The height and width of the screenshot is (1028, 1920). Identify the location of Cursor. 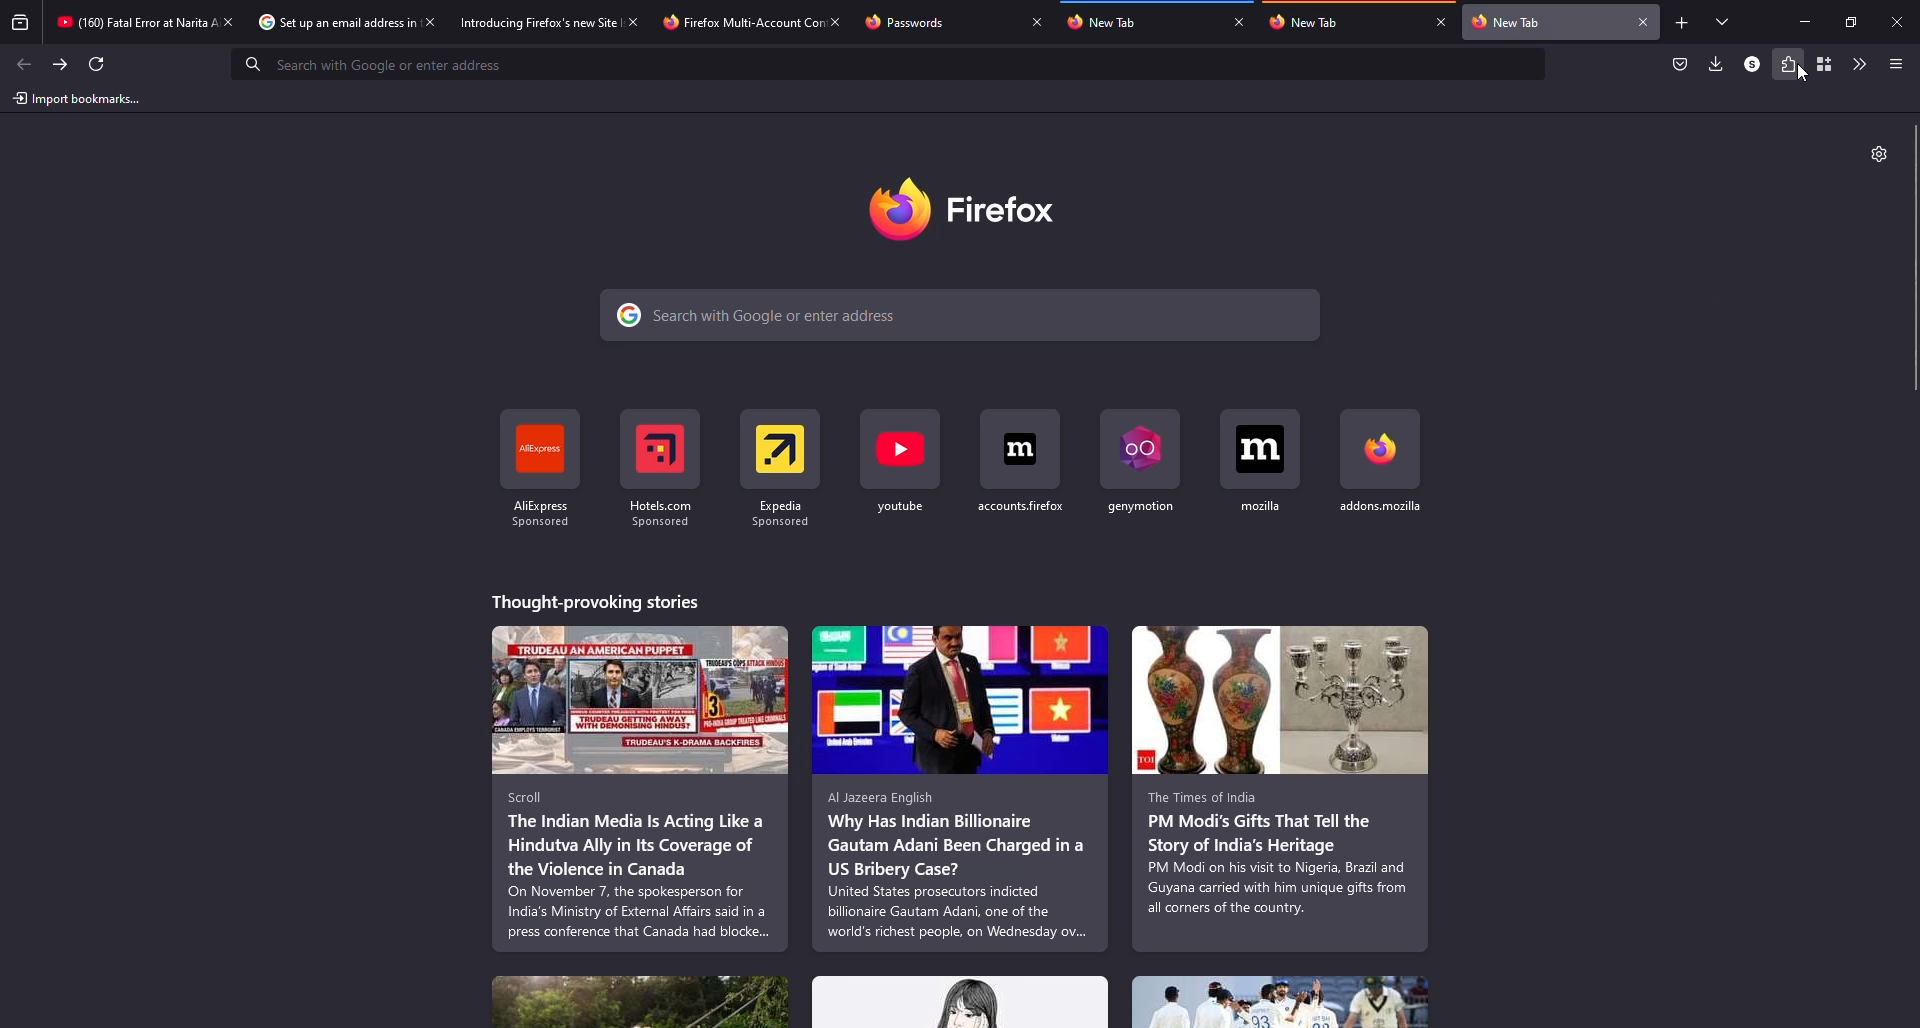
(1802, 72).